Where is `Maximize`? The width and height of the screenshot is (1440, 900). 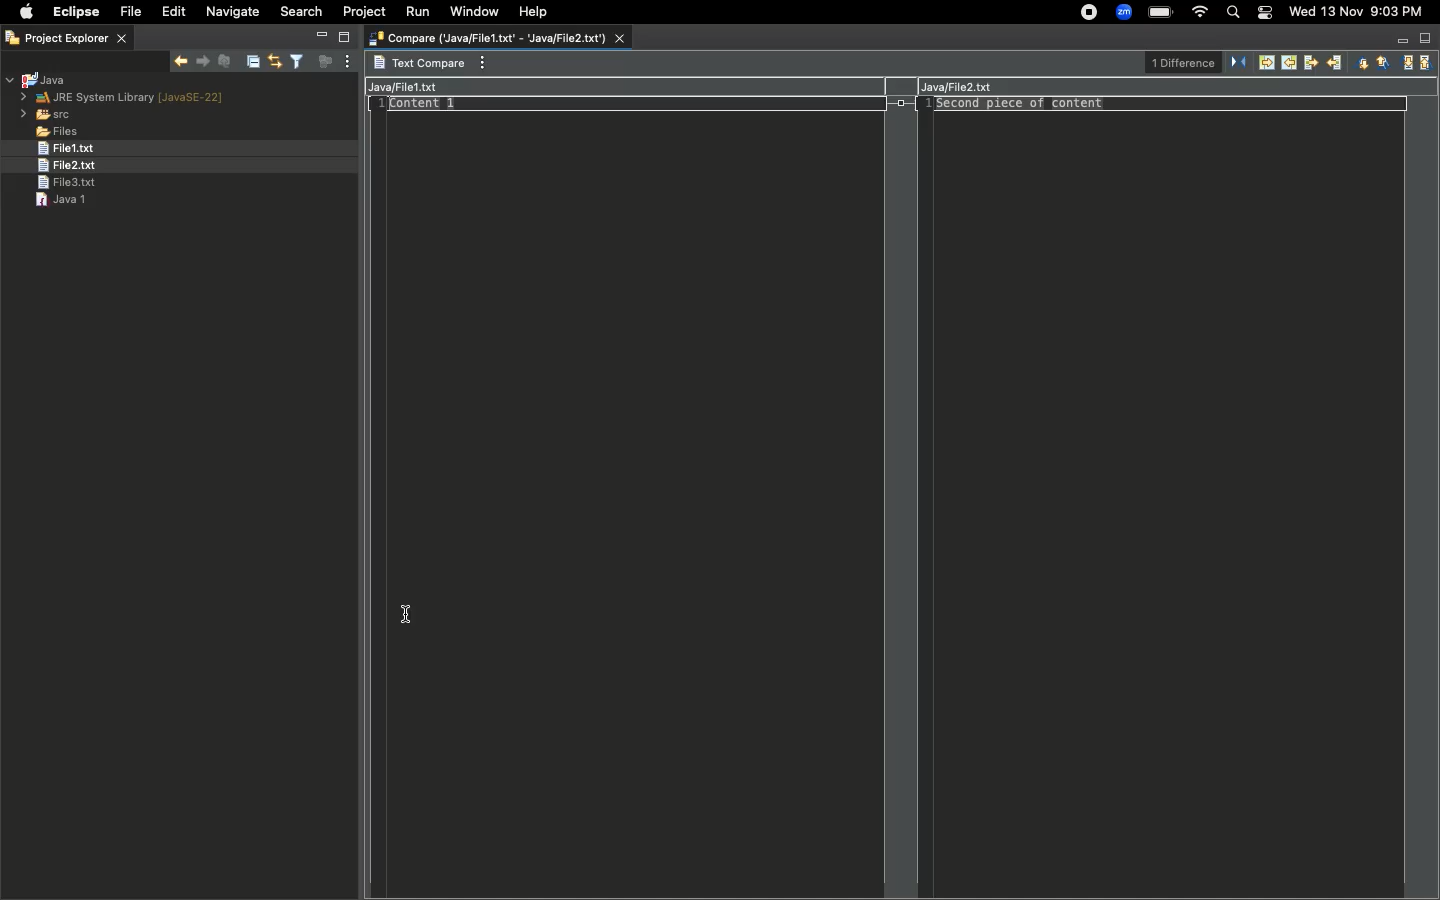 Maximize is located at coordinates (1426, 40).